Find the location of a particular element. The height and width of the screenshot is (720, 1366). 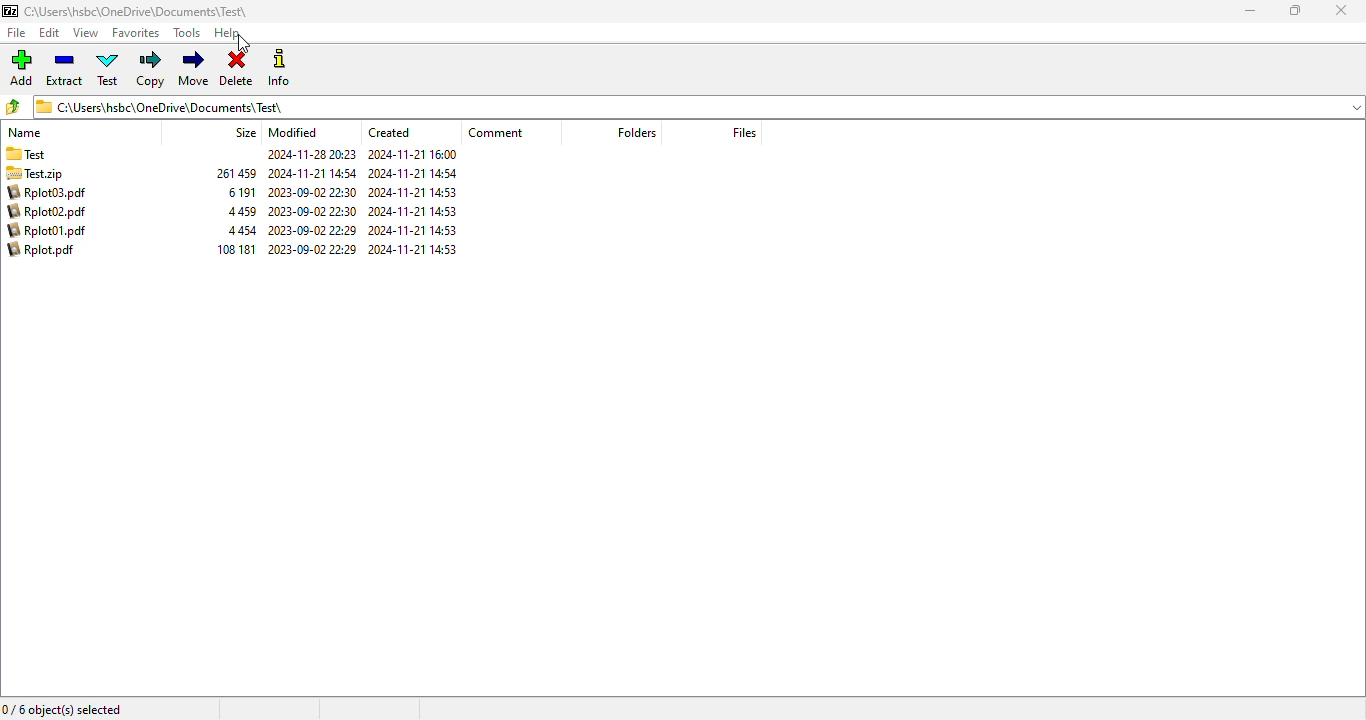

maximize is located at coordinates (1296, 10).